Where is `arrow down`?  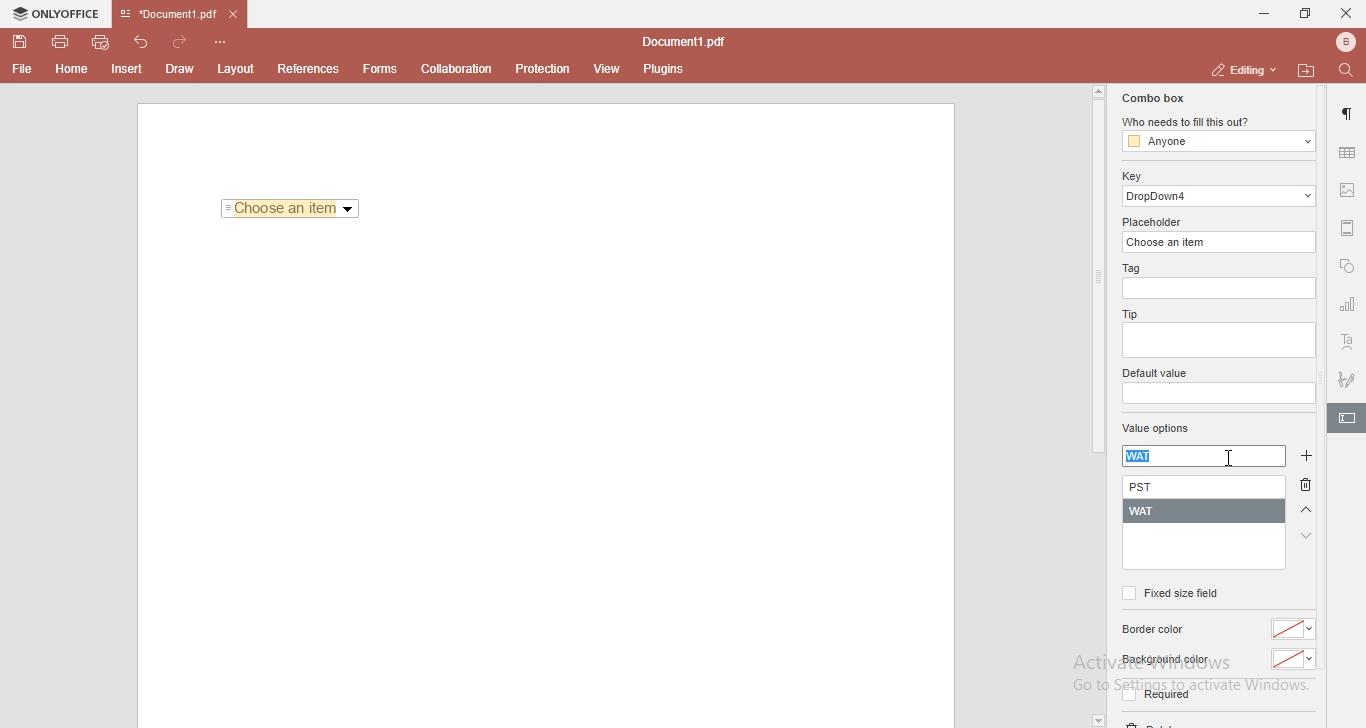
arrow down is located at coordinates (1307, 536).